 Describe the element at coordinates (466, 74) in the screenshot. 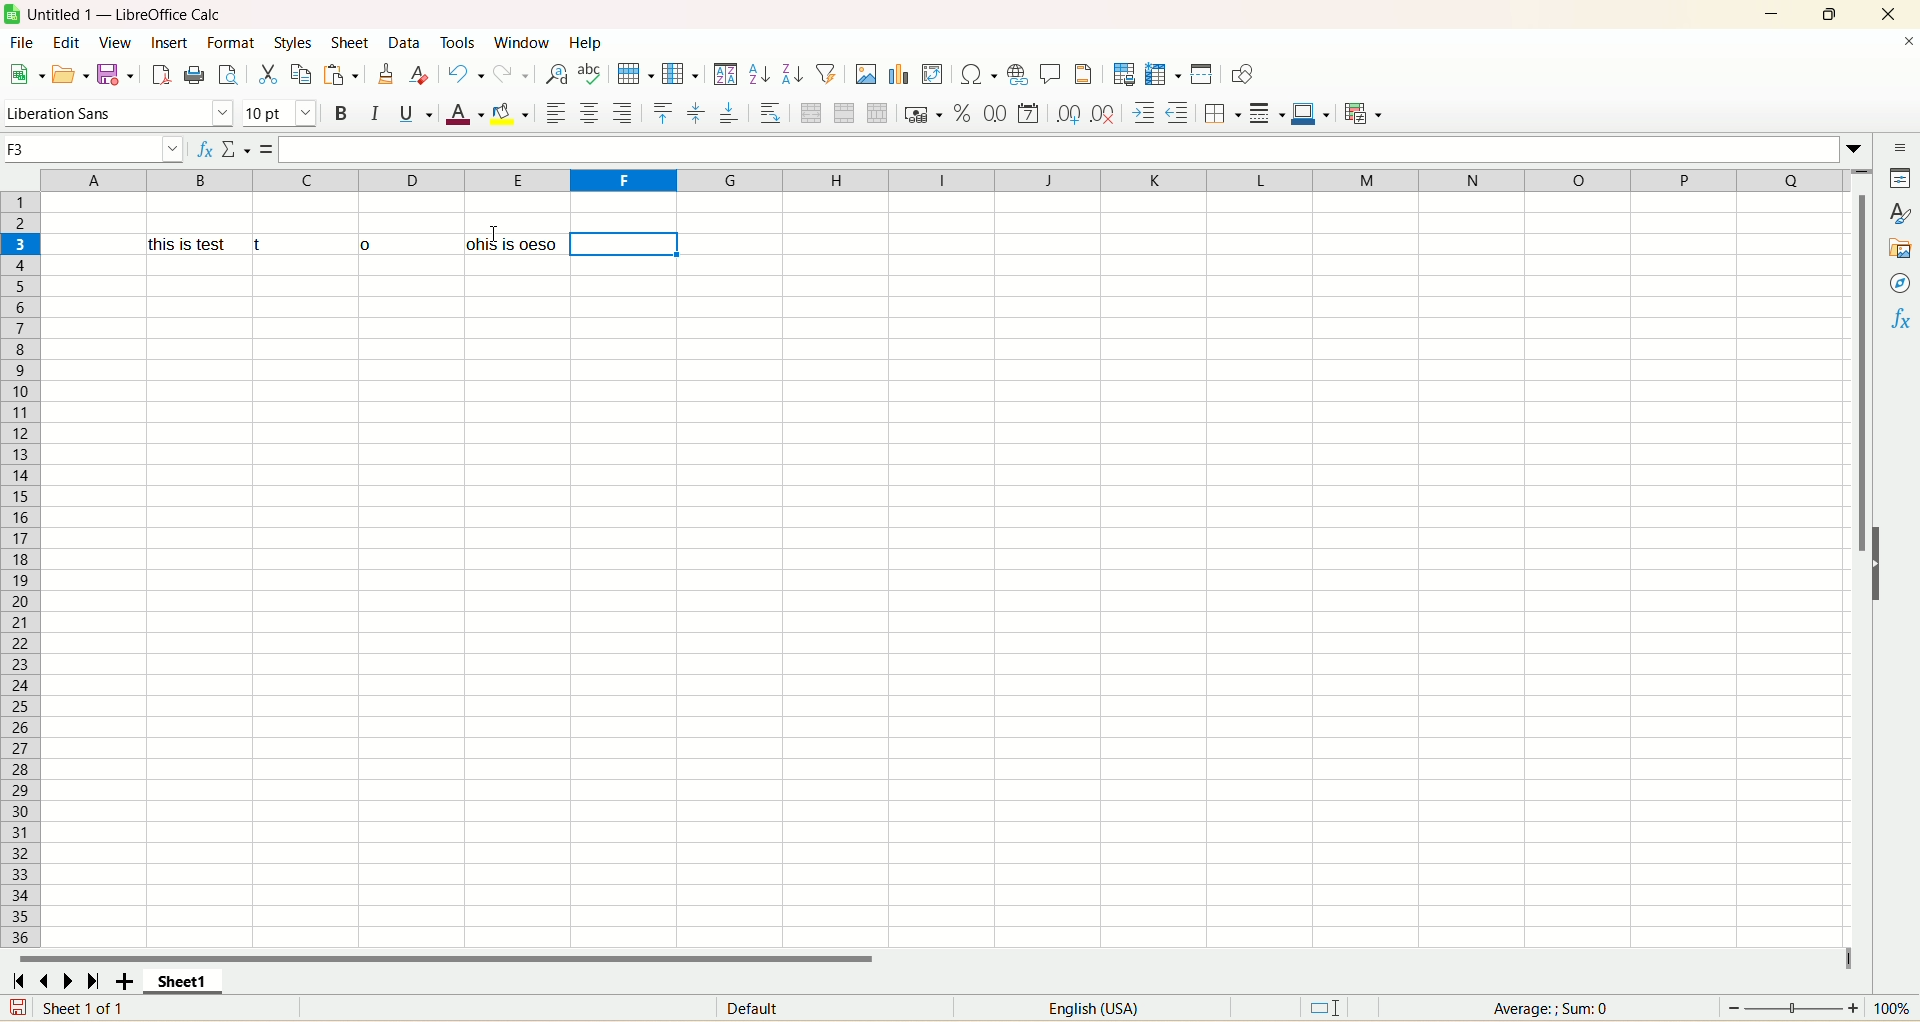

I see `undo` at that location.